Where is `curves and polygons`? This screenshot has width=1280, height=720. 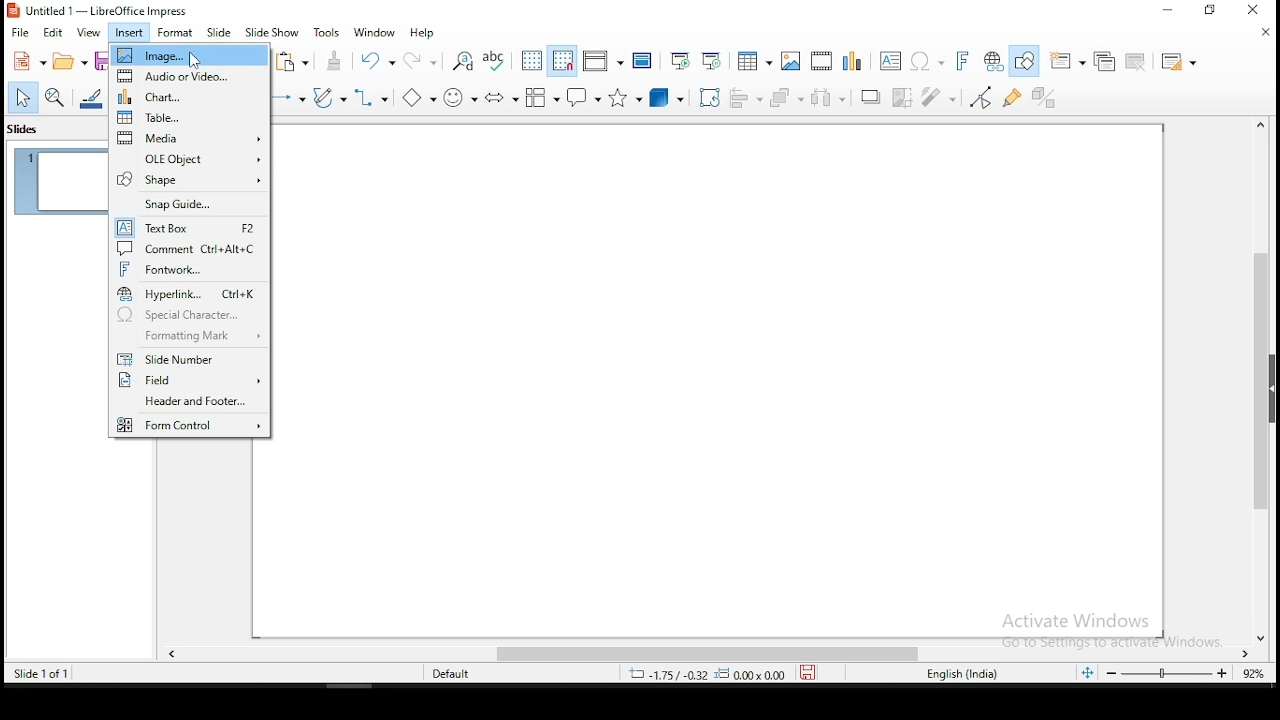
curves and polygons is located at coordinates (327, 98).